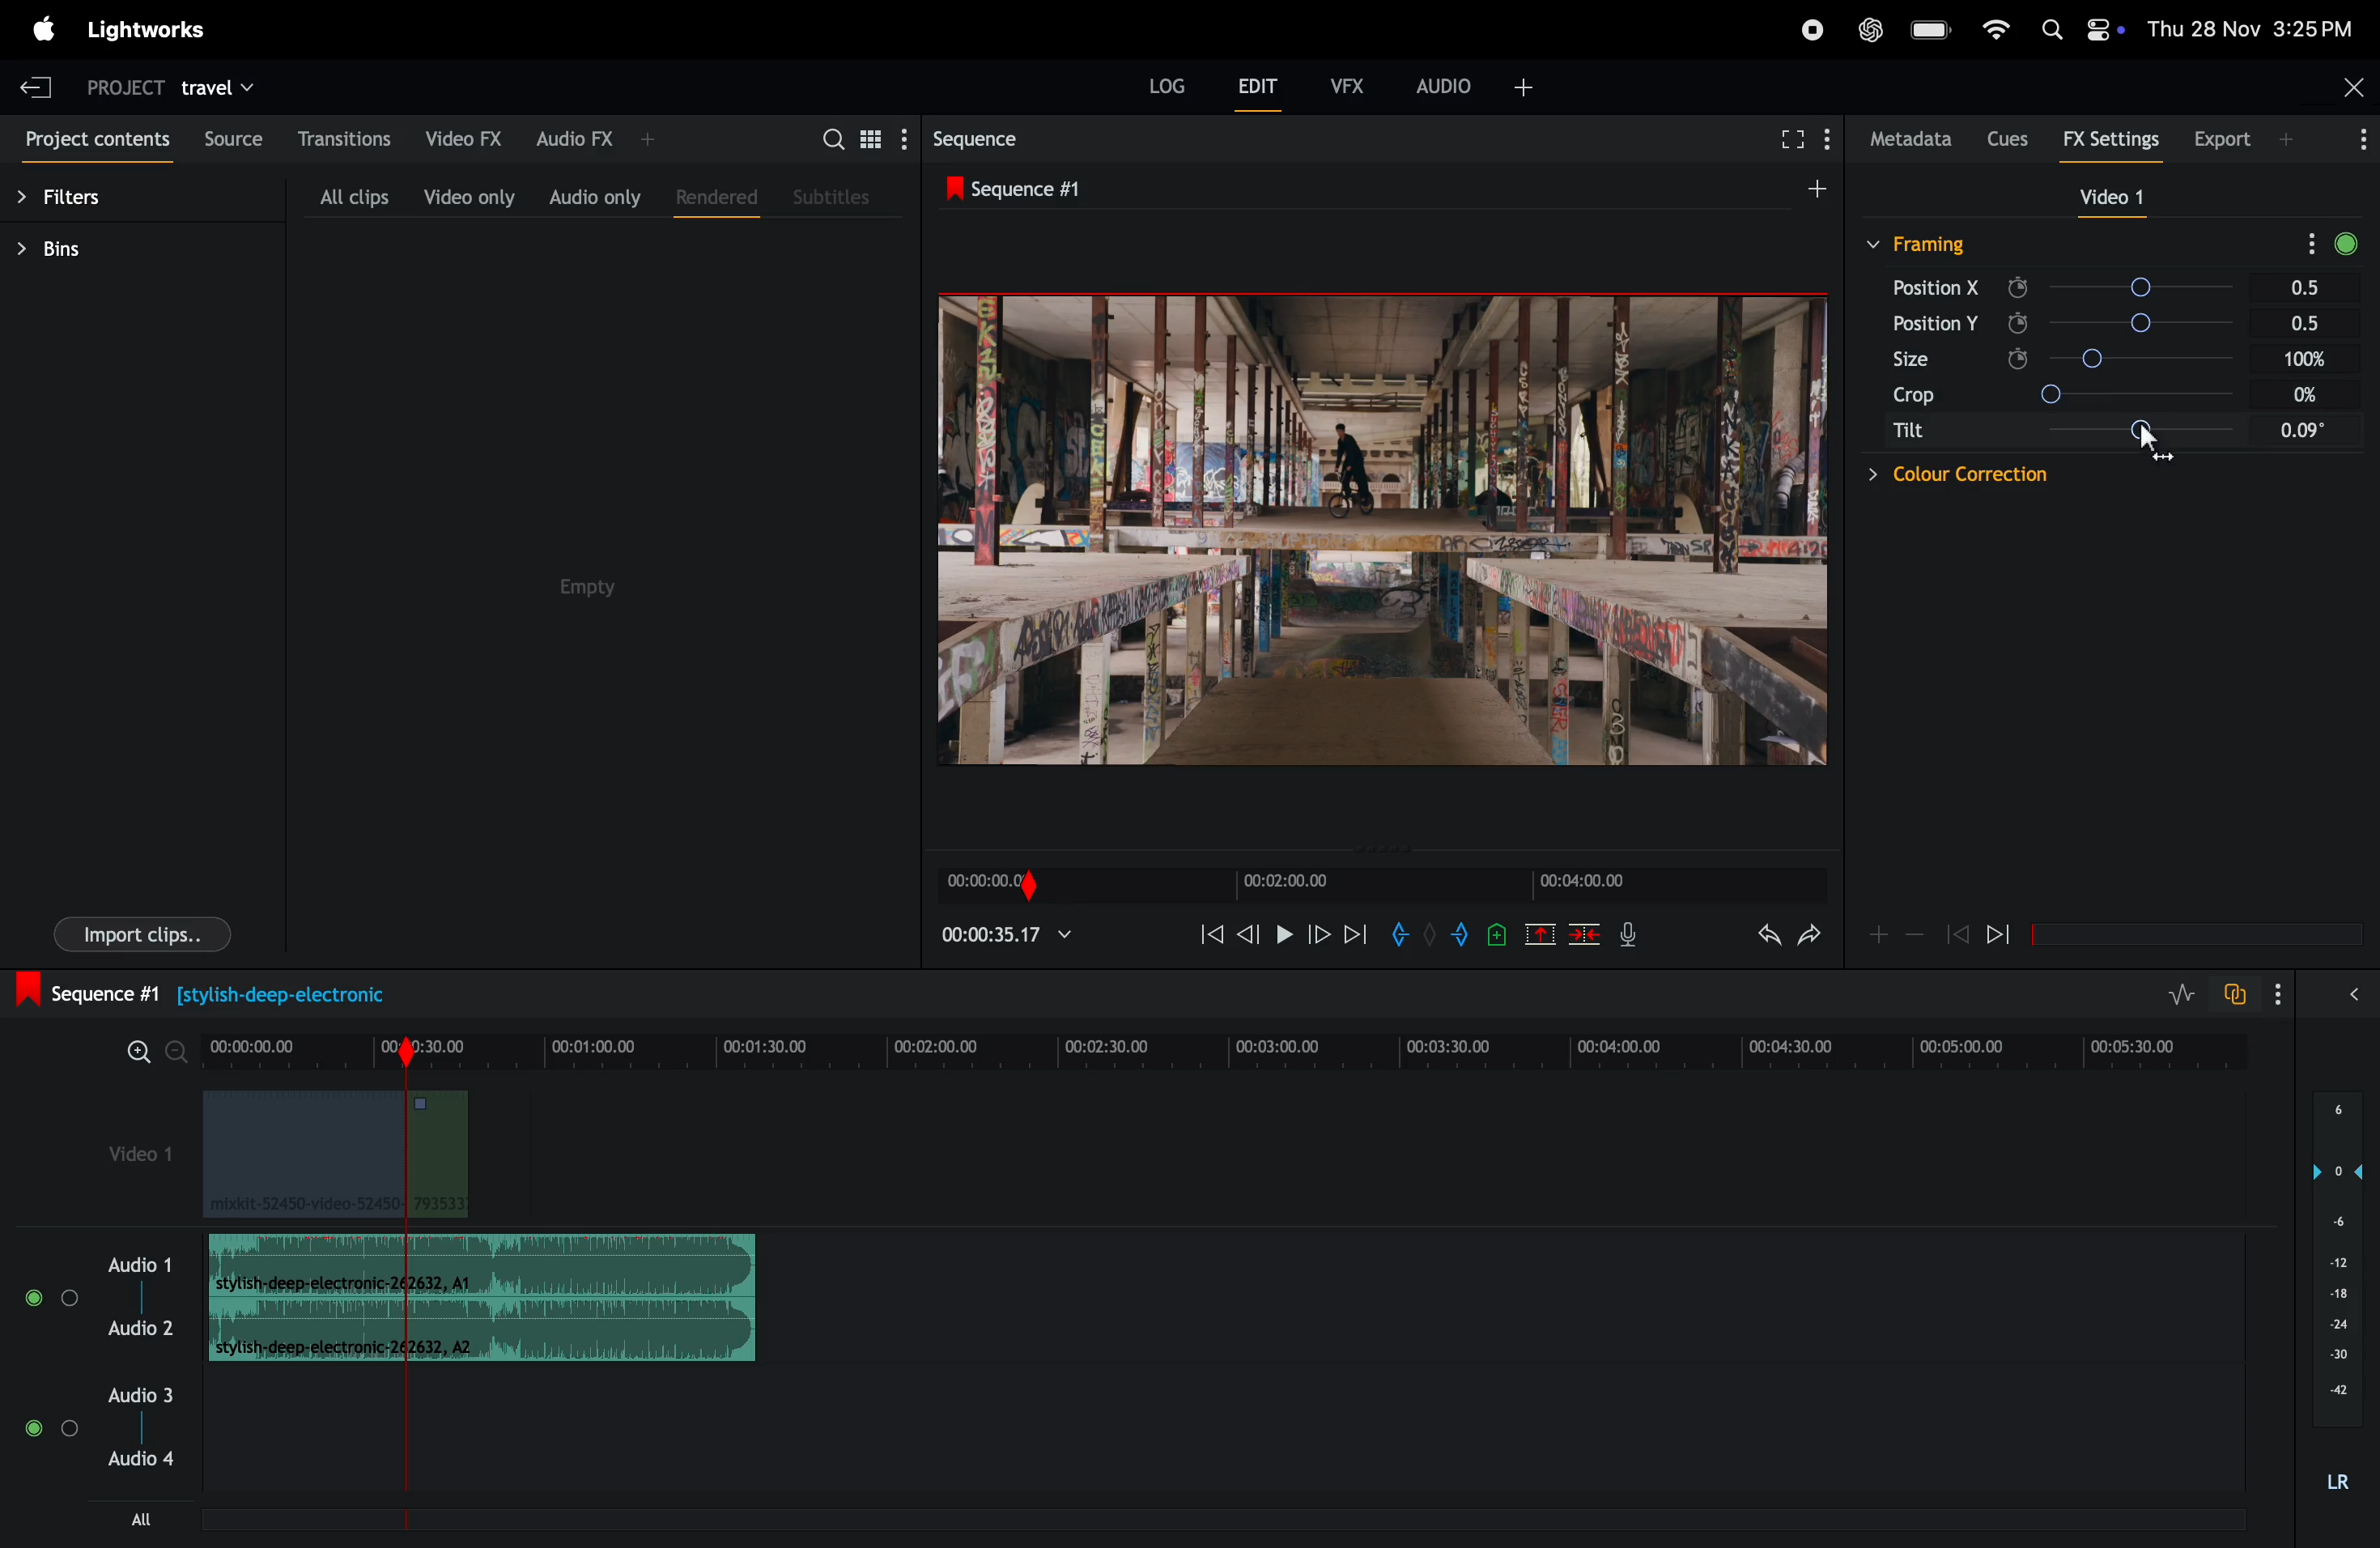  What do you see at coordinates (128, 83) in the screenshot?
I see `project` at bounding box center [128, 83].